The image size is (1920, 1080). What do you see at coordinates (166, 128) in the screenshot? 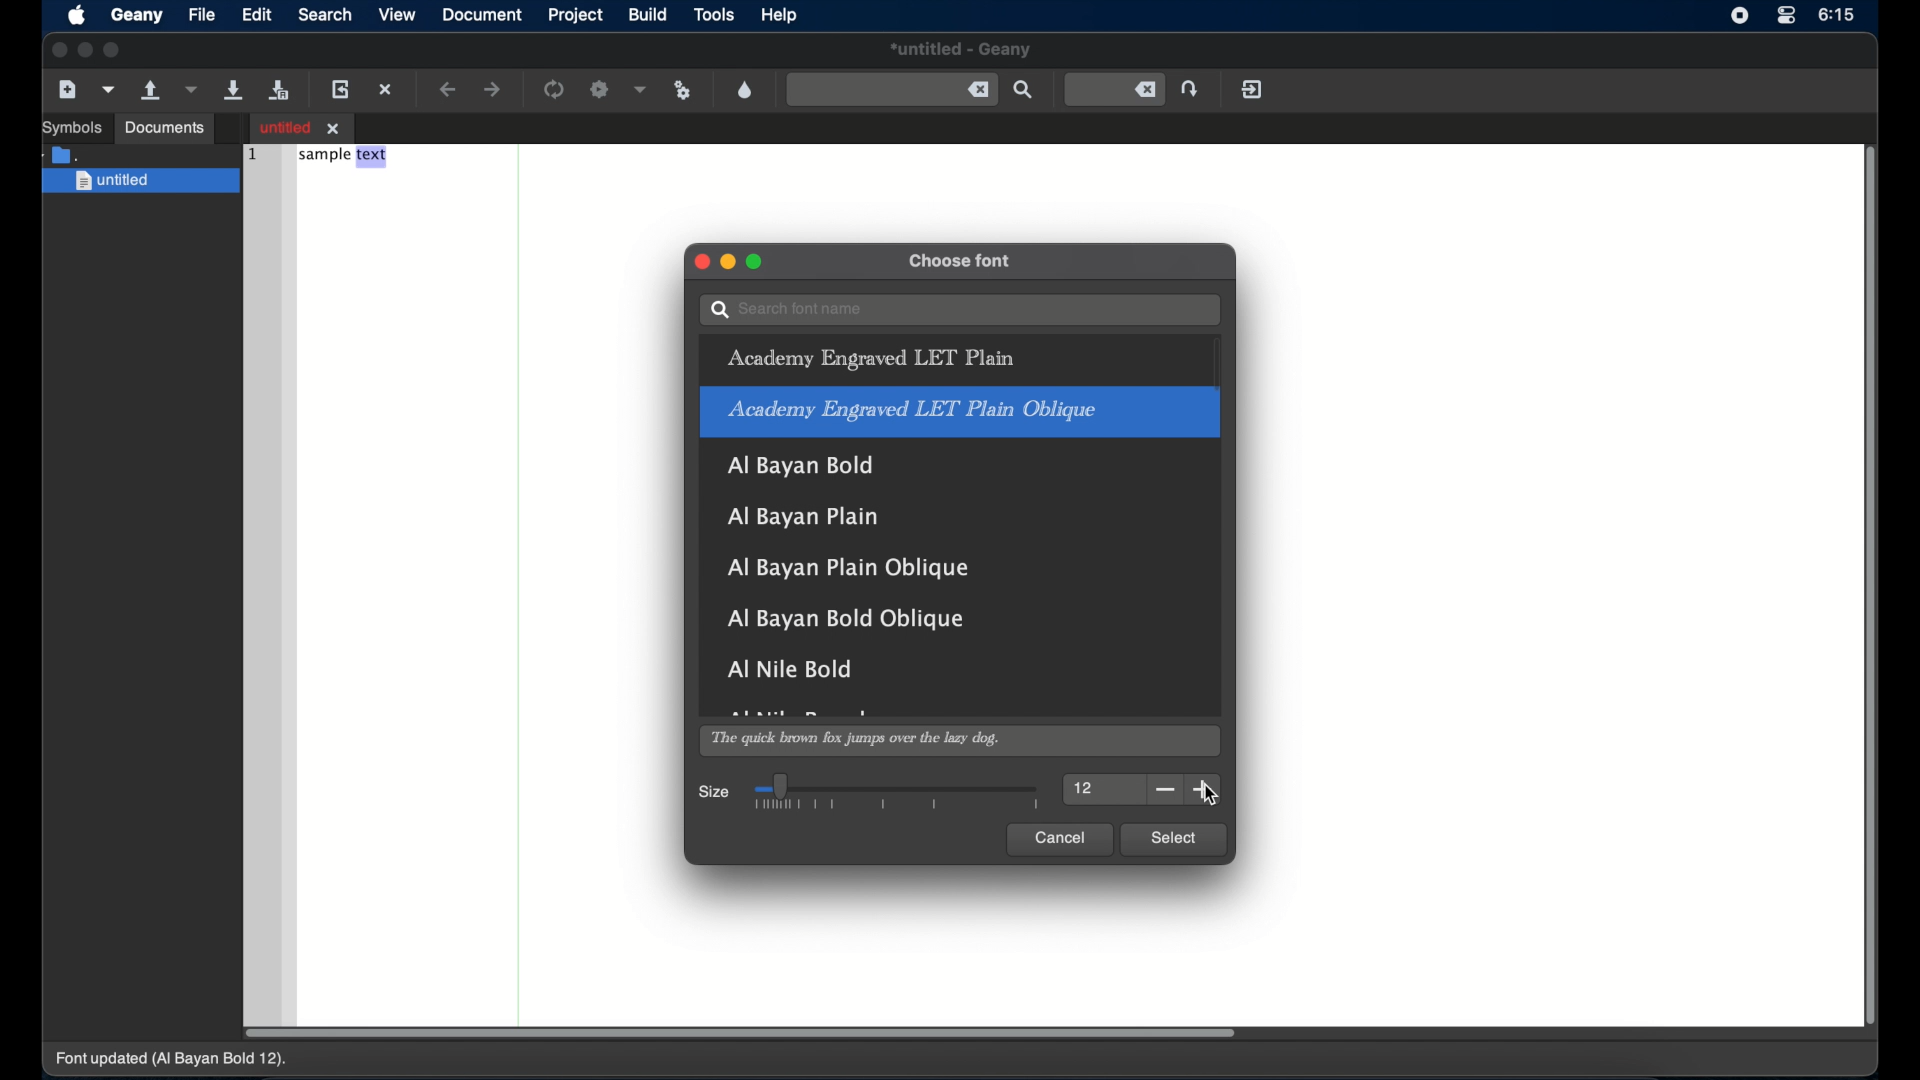
I see `documents` at bounding box center [166, 128].